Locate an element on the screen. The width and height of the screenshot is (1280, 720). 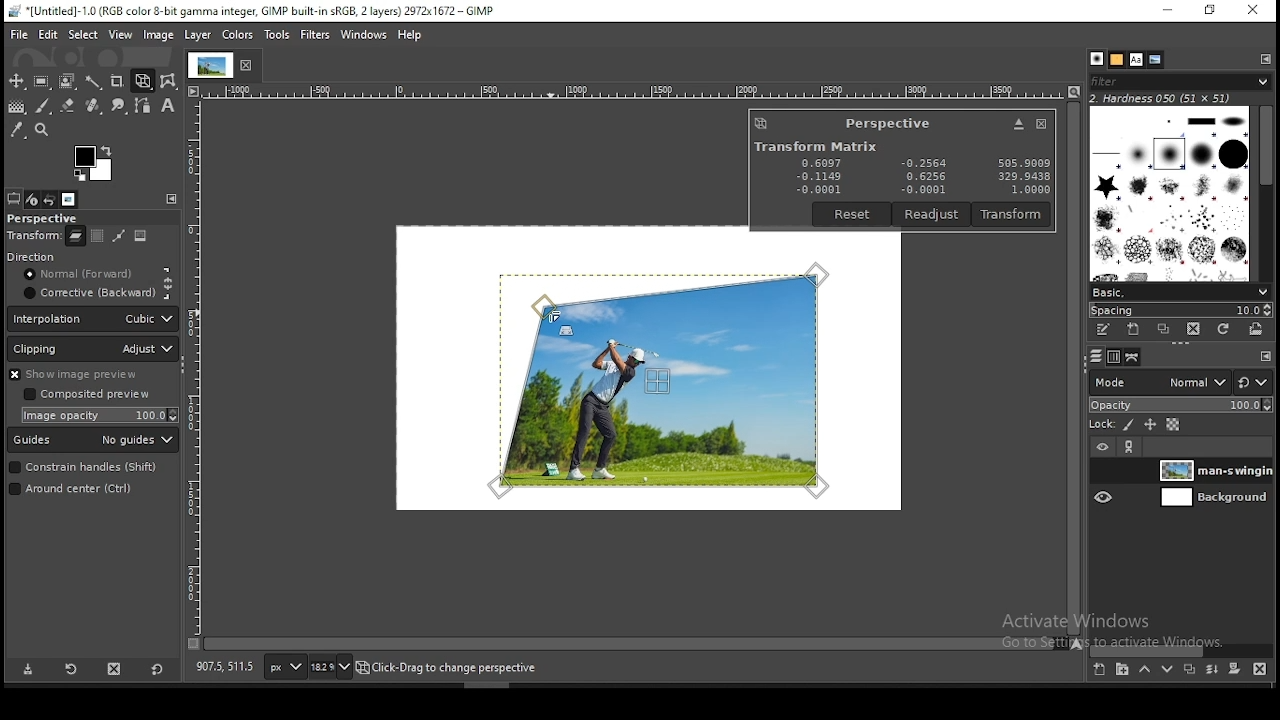
scroll bar is located at coordinates (1073, 369).